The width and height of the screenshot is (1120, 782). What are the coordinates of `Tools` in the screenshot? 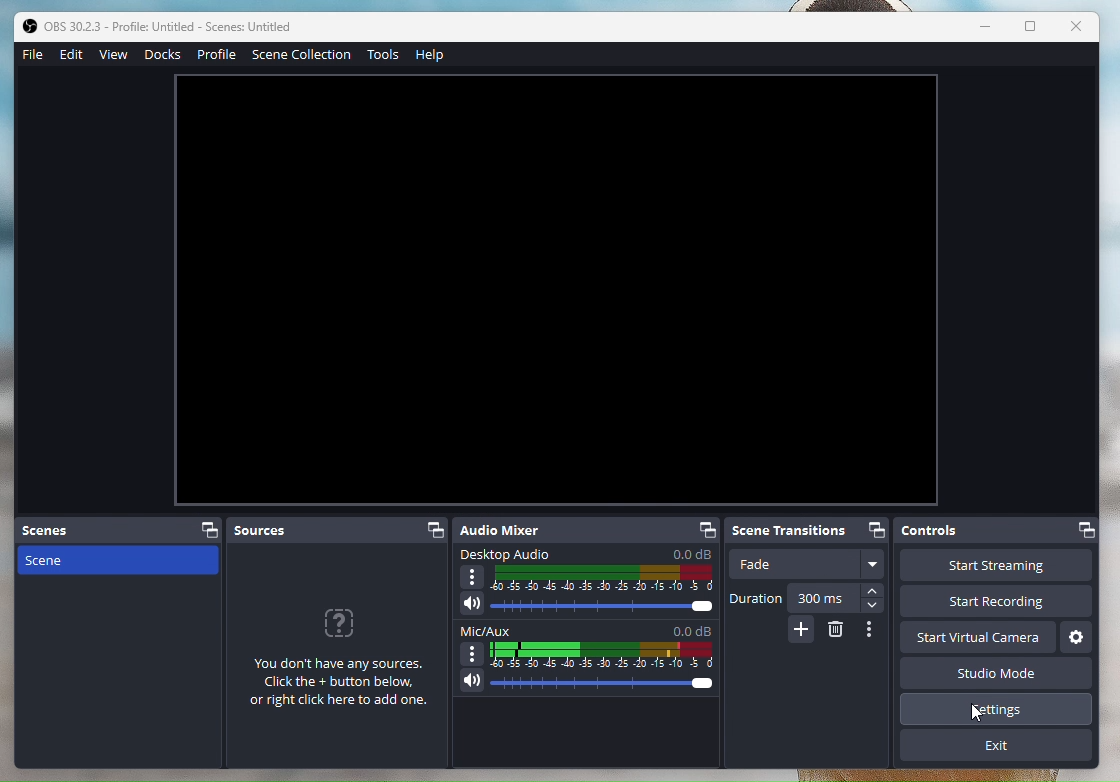 It's located at (386, 56).